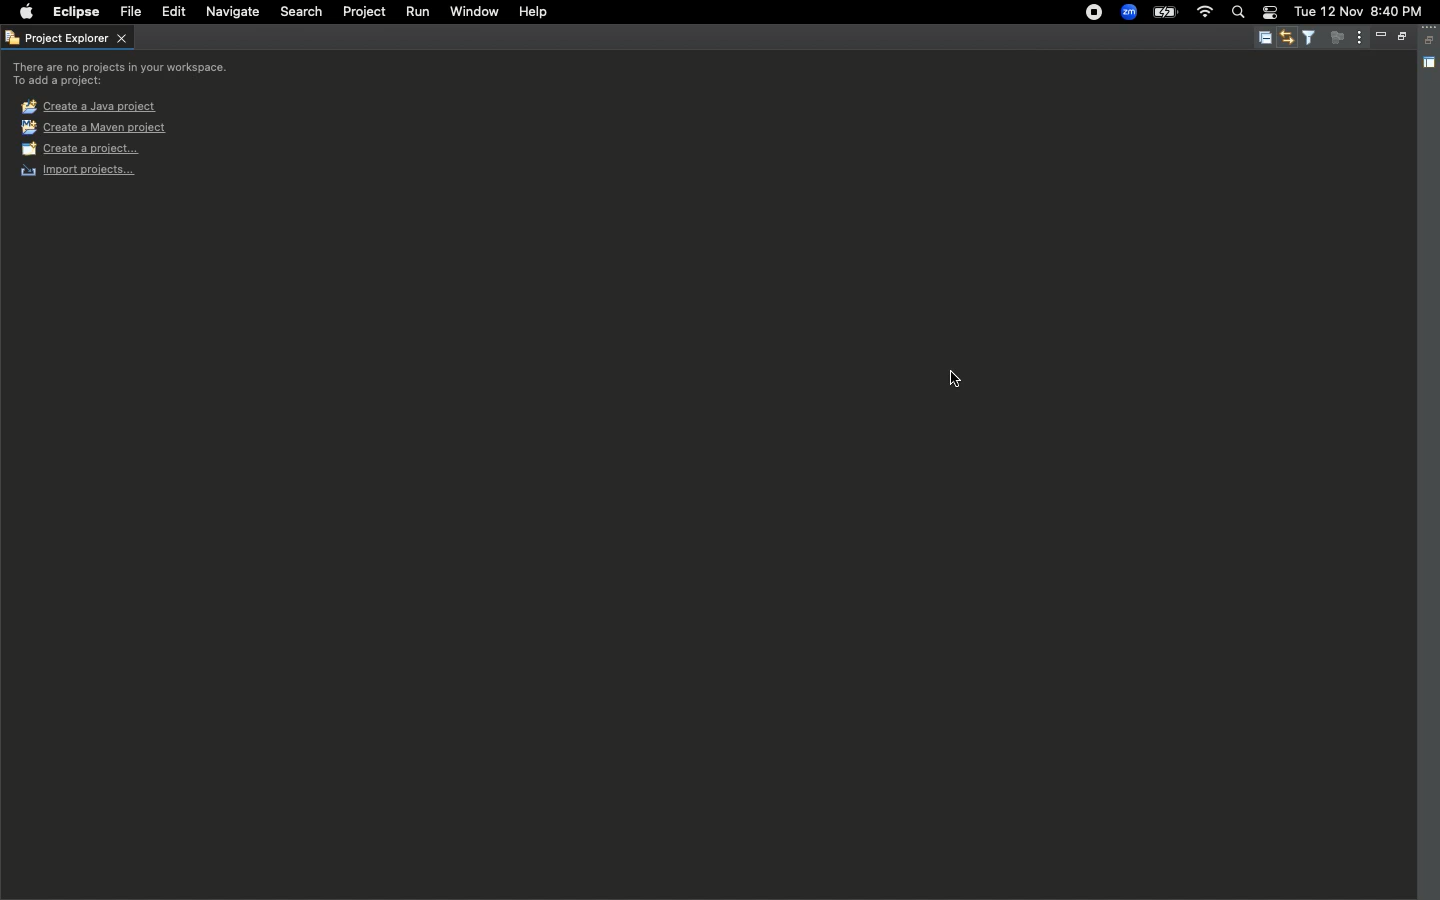 This screenshot has height=900, width=1440. I want to click on Minimize, so click(1380, 35).